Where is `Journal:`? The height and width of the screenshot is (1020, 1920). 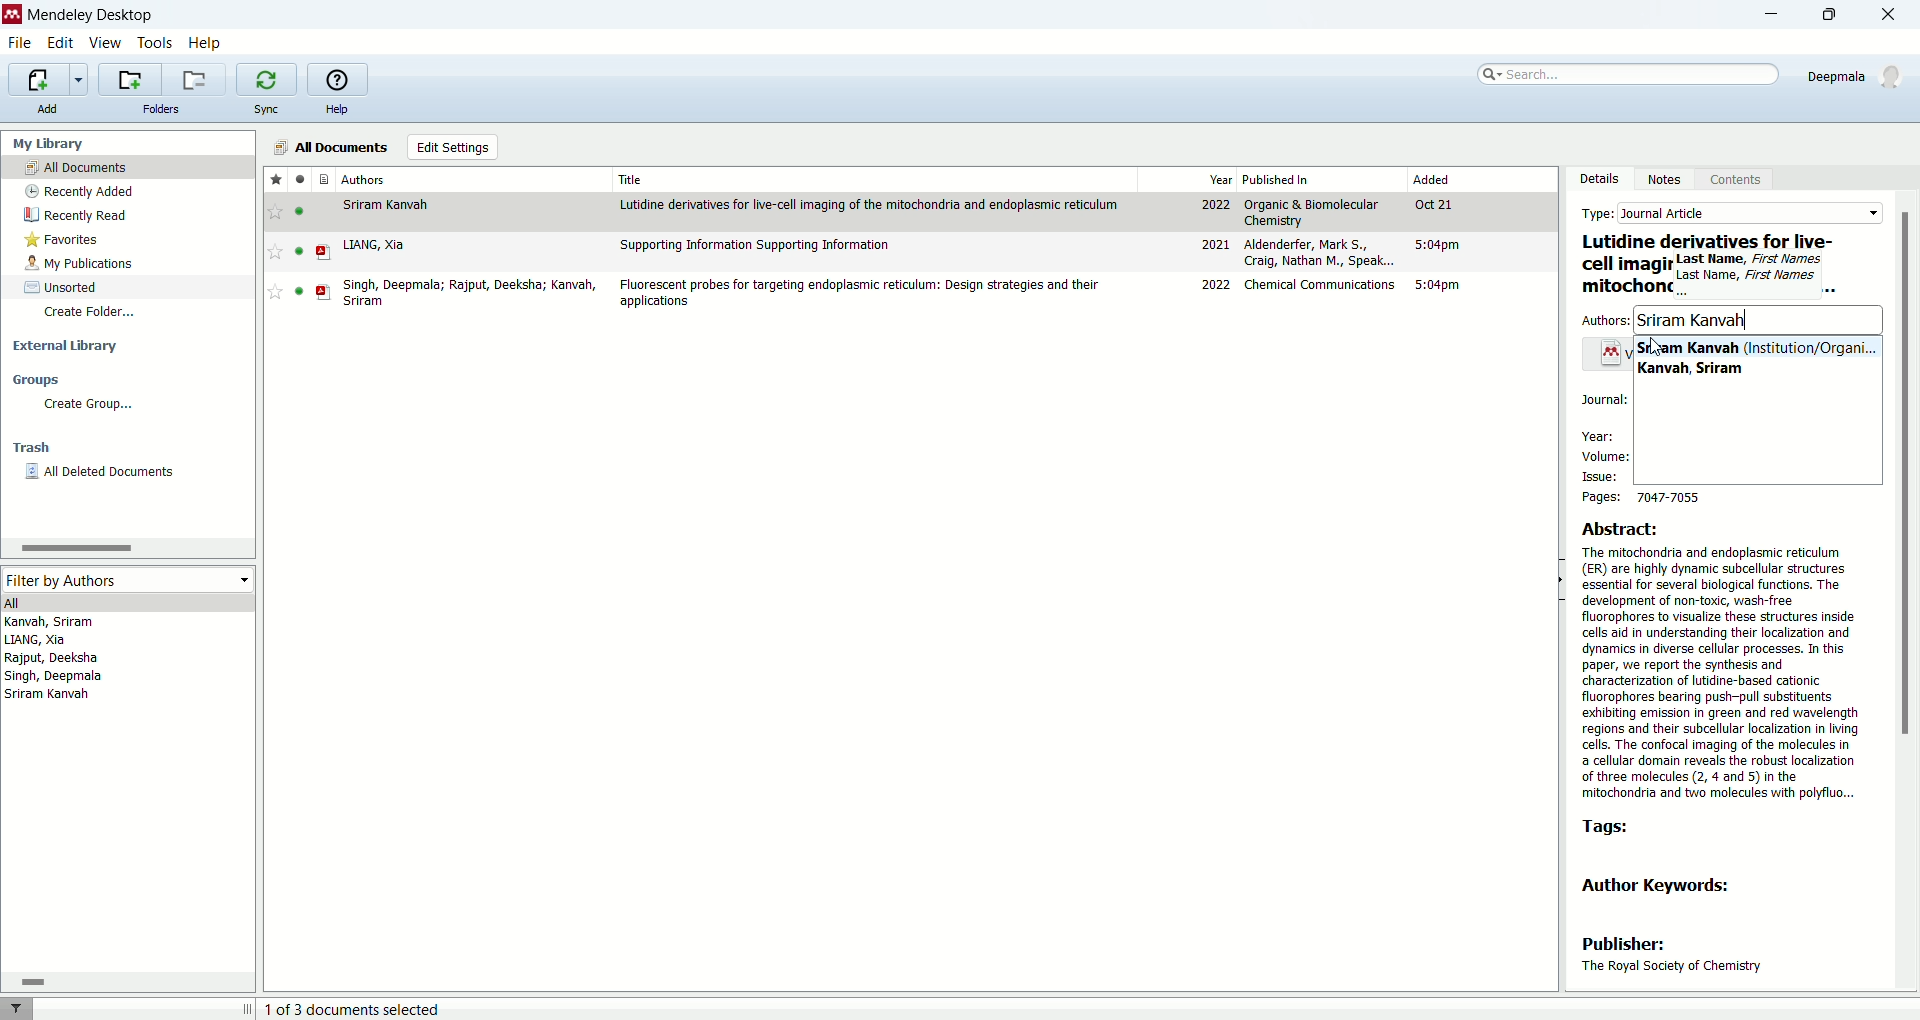
Journal: is located at coordinates (1604, 401).